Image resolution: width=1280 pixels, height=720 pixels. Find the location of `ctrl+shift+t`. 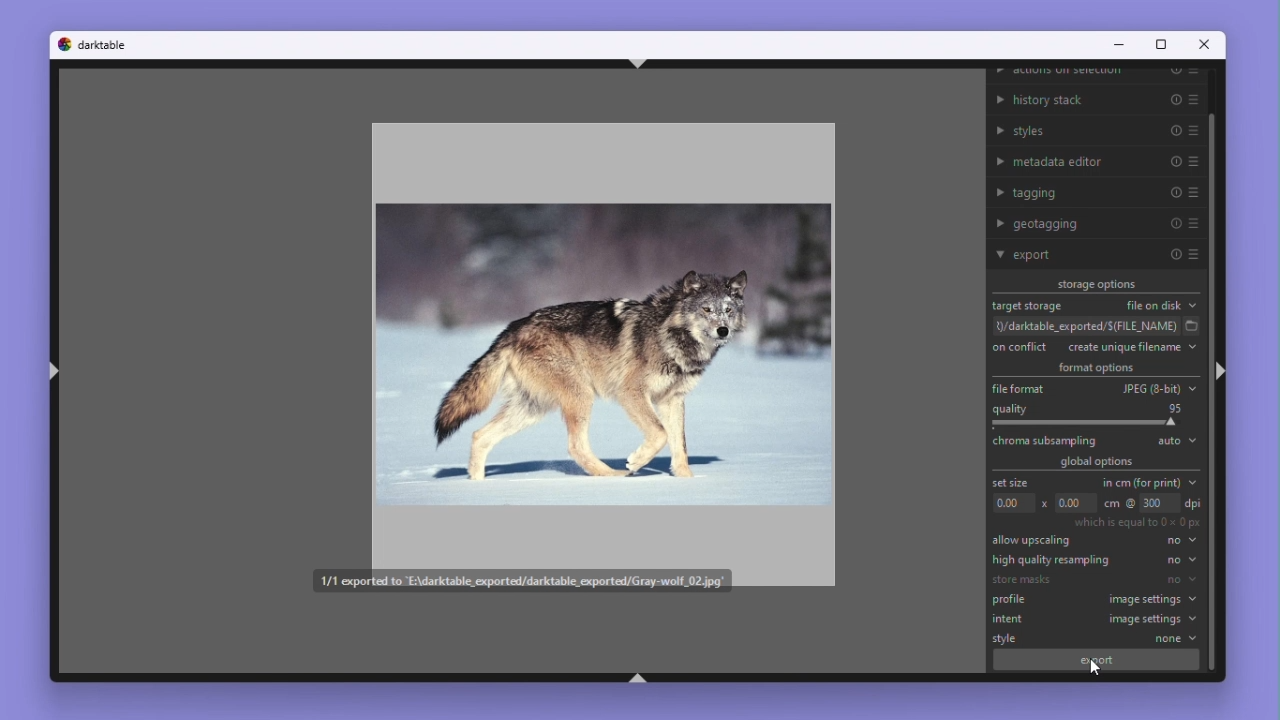

ctrl+shift+t is located at coordinates (635, 63).